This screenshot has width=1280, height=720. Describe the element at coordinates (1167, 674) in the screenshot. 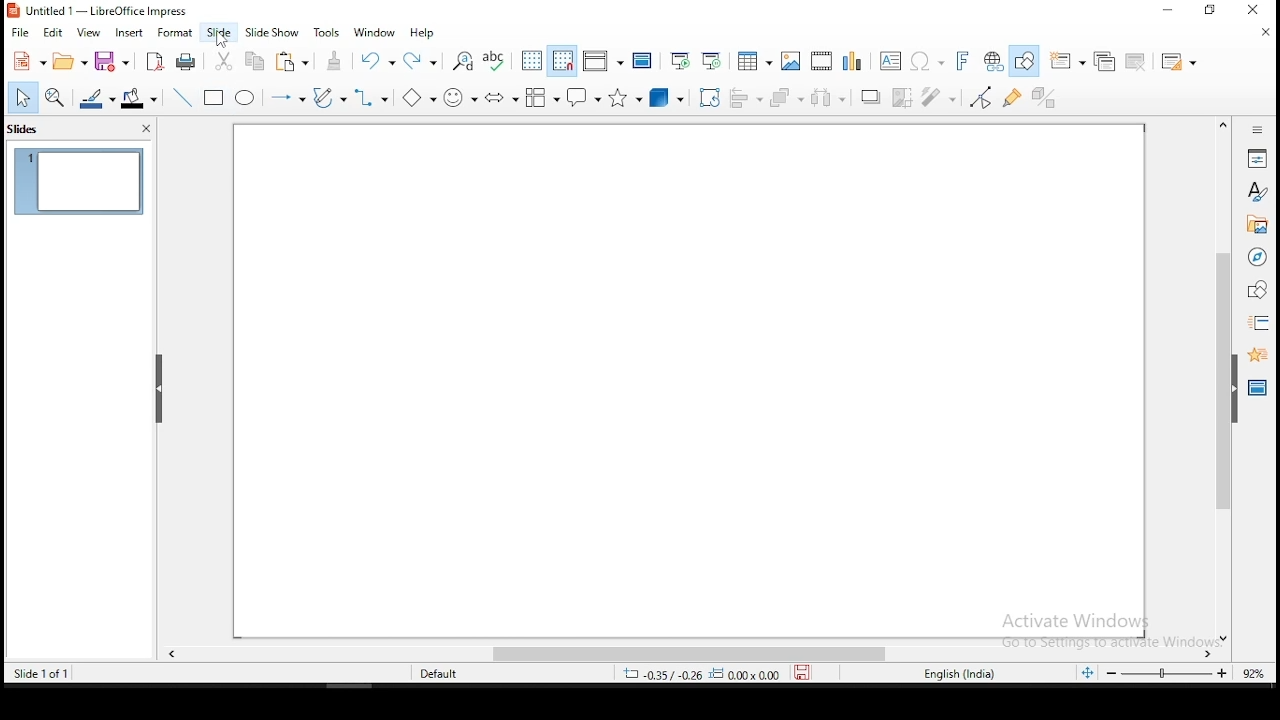

I see `zoom` at that location.